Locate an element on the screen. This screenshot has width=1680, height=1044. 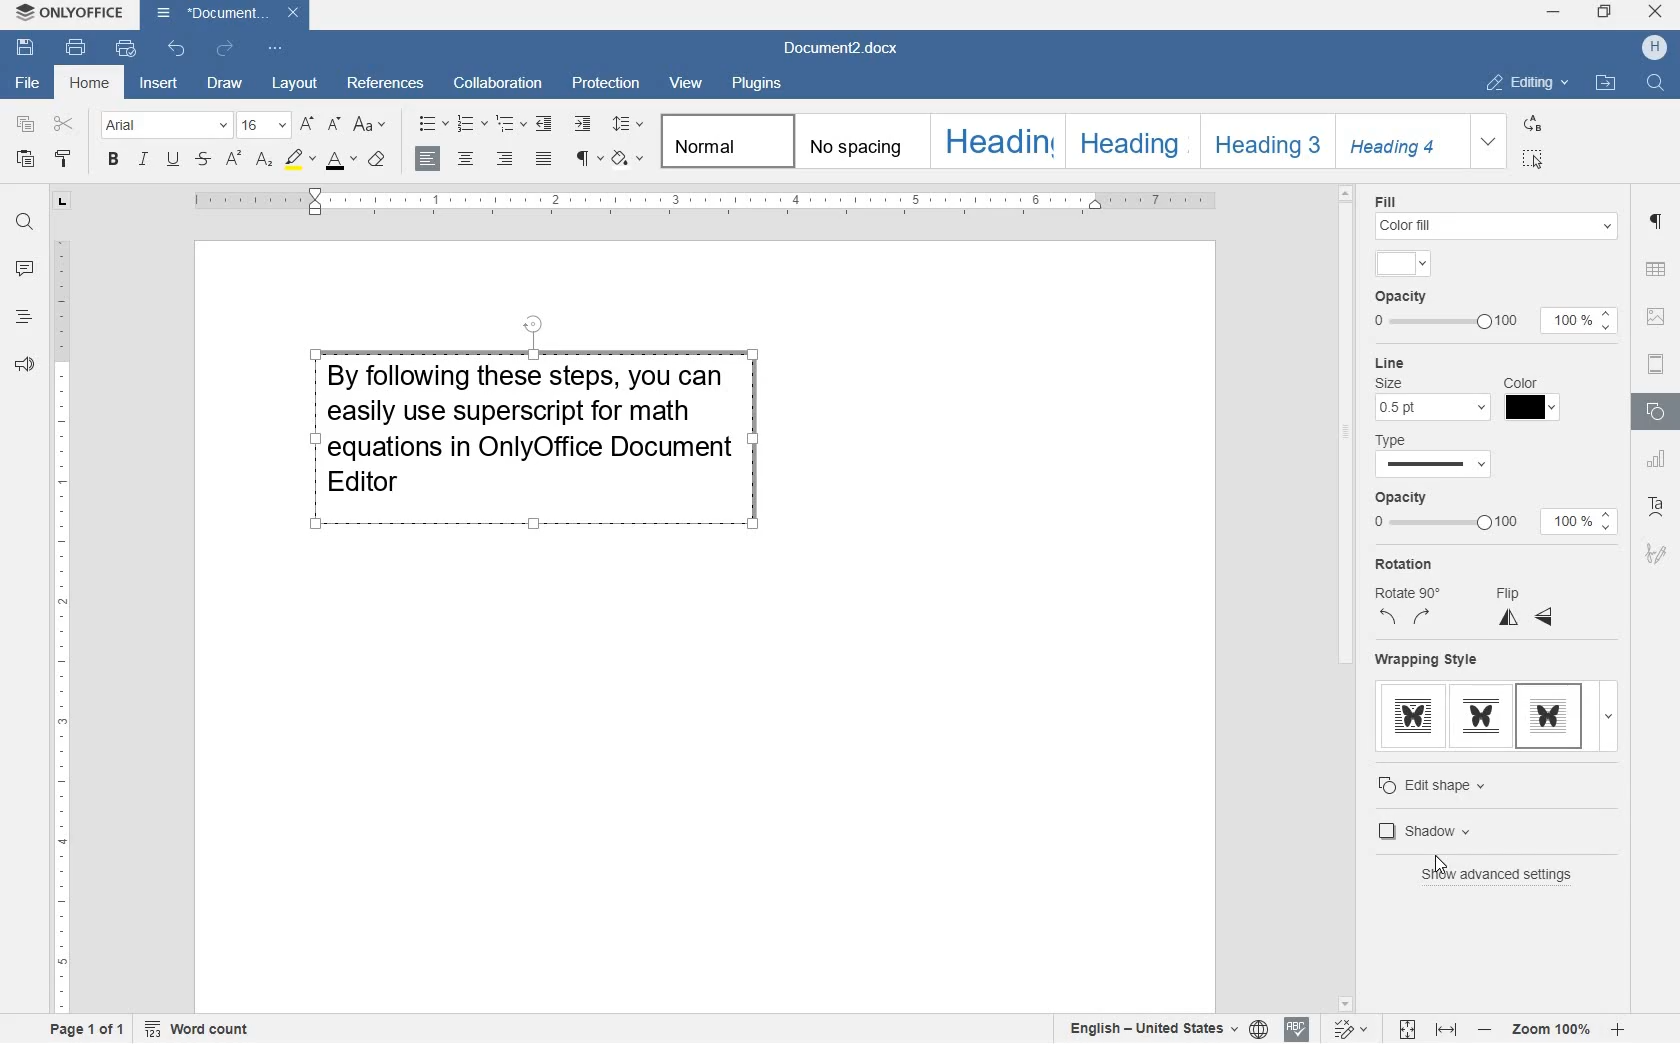
headers & footers is located at coordinates (1656, 367).